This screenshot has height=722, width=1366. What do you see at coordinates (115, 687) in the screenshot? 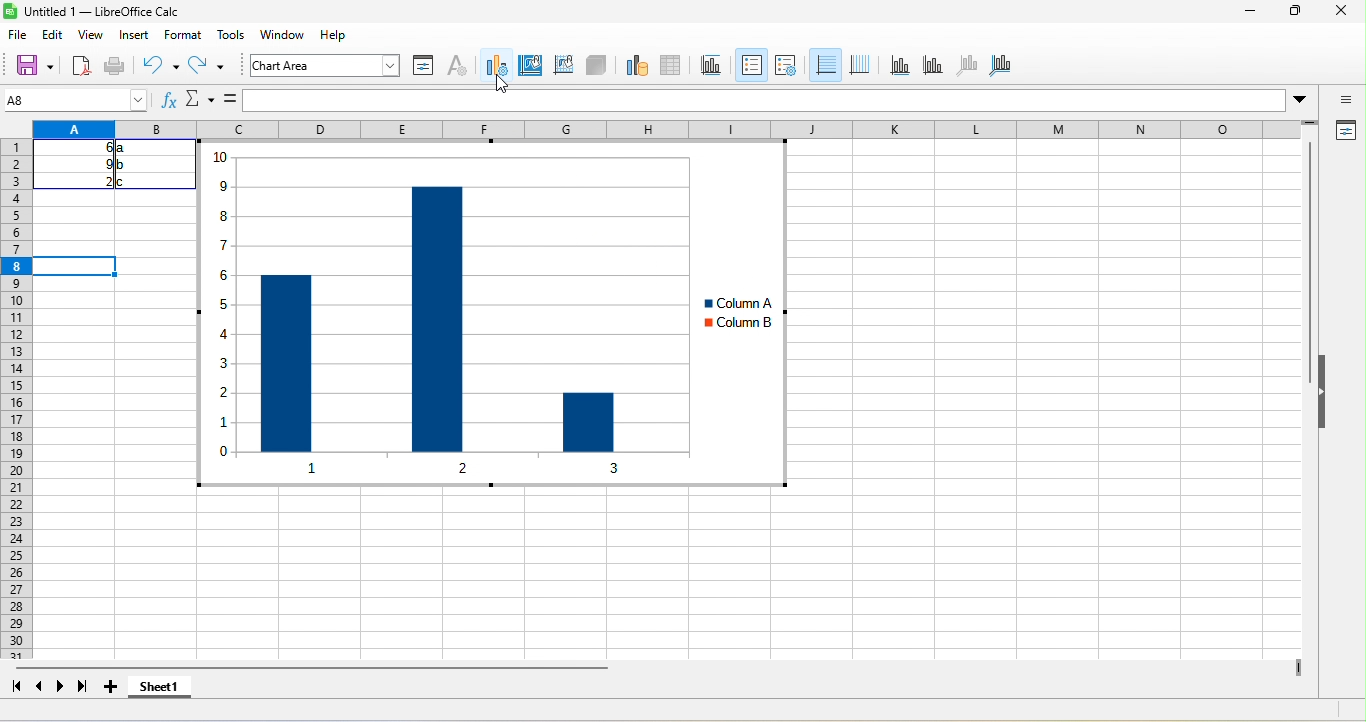
I see `add new sheet` at bounding box center [115, 687].